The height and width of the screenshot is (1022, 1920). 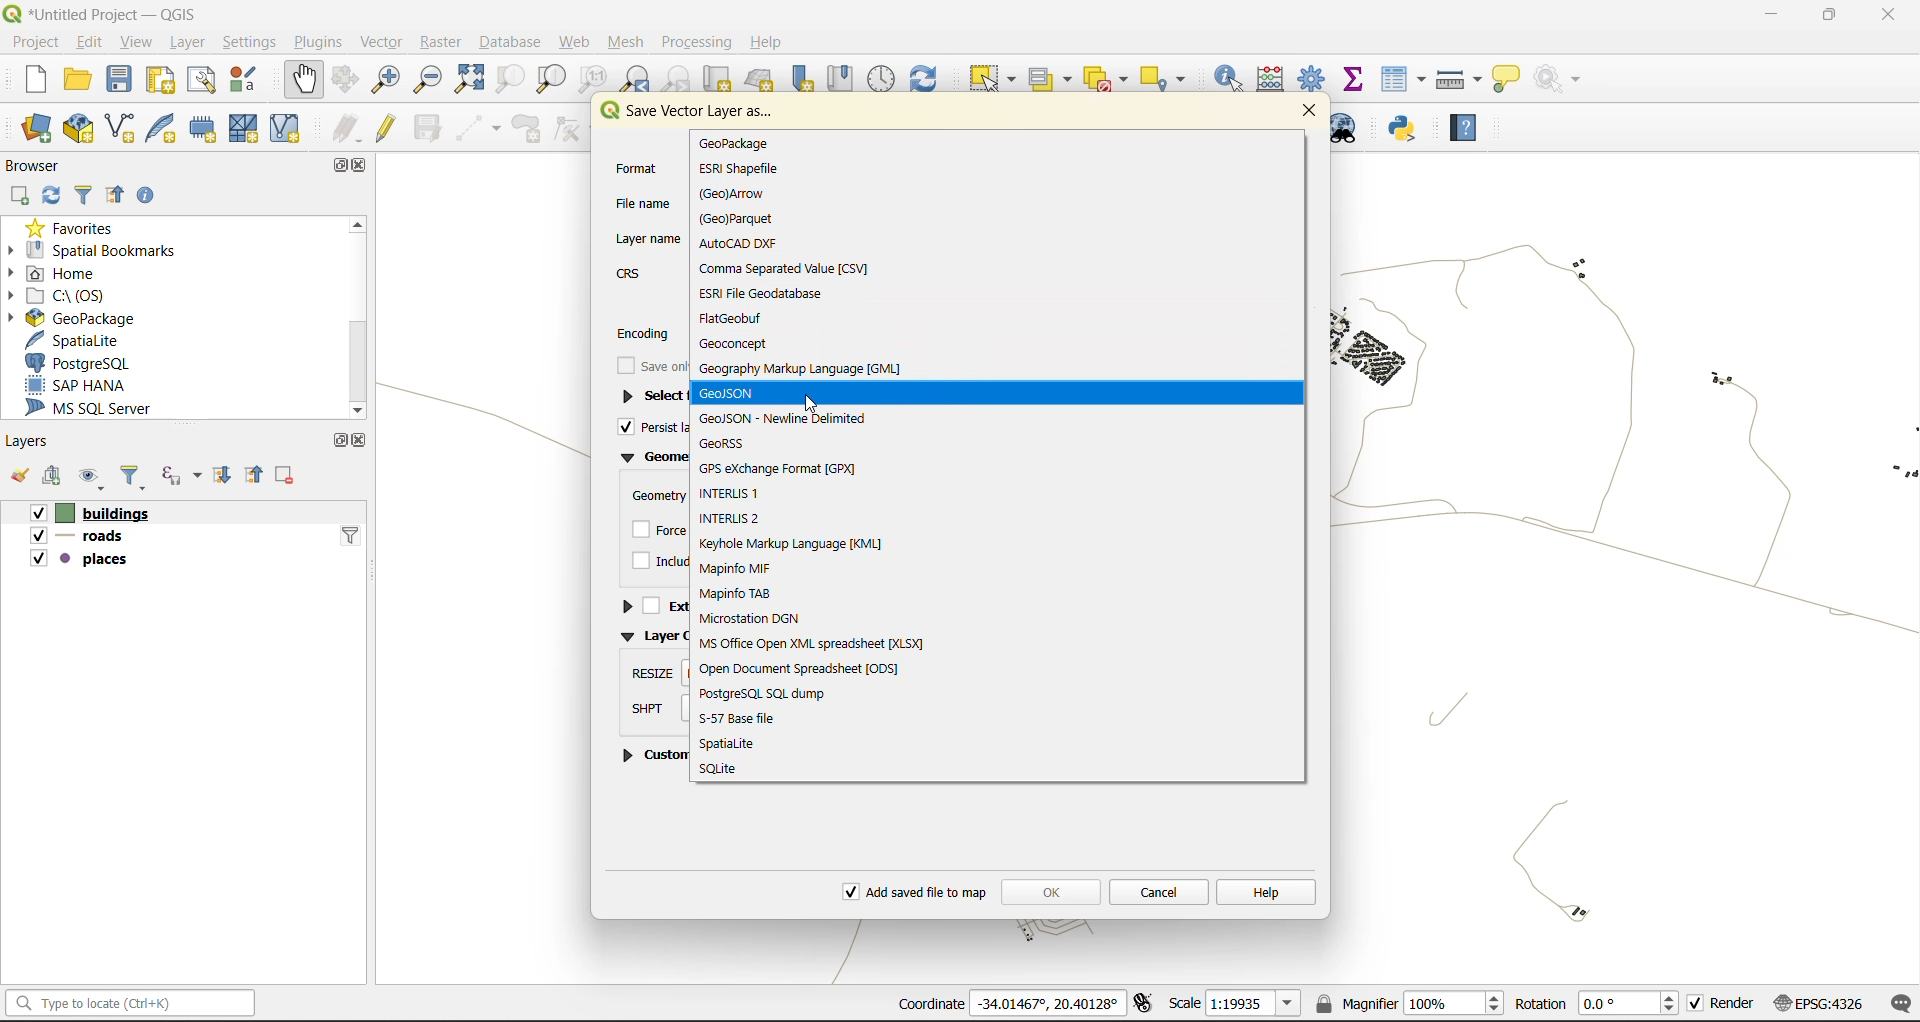 I want to click on filter, so click(x=137, y=477).